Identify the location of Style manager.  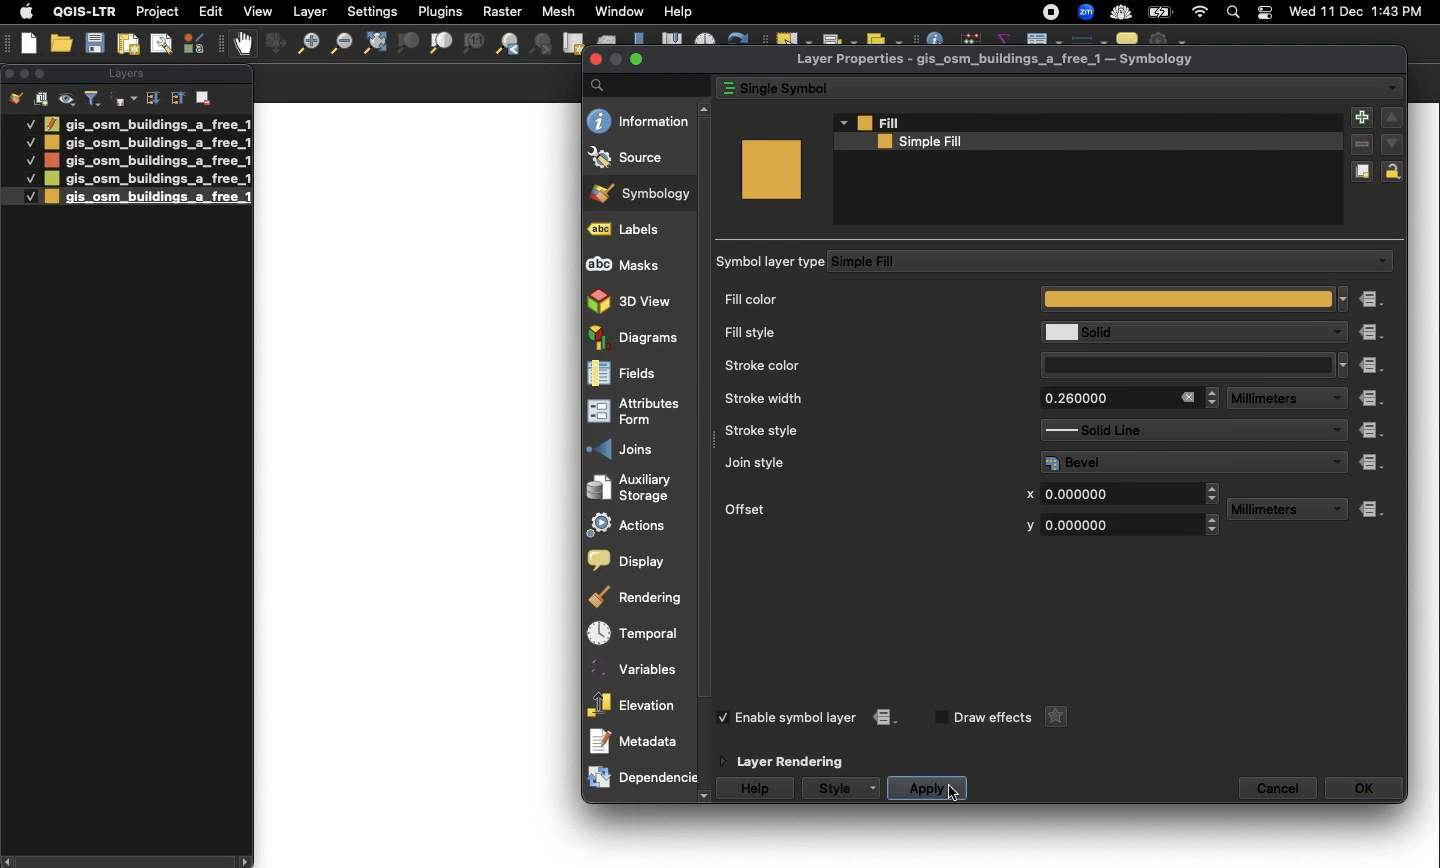
(196, 43).